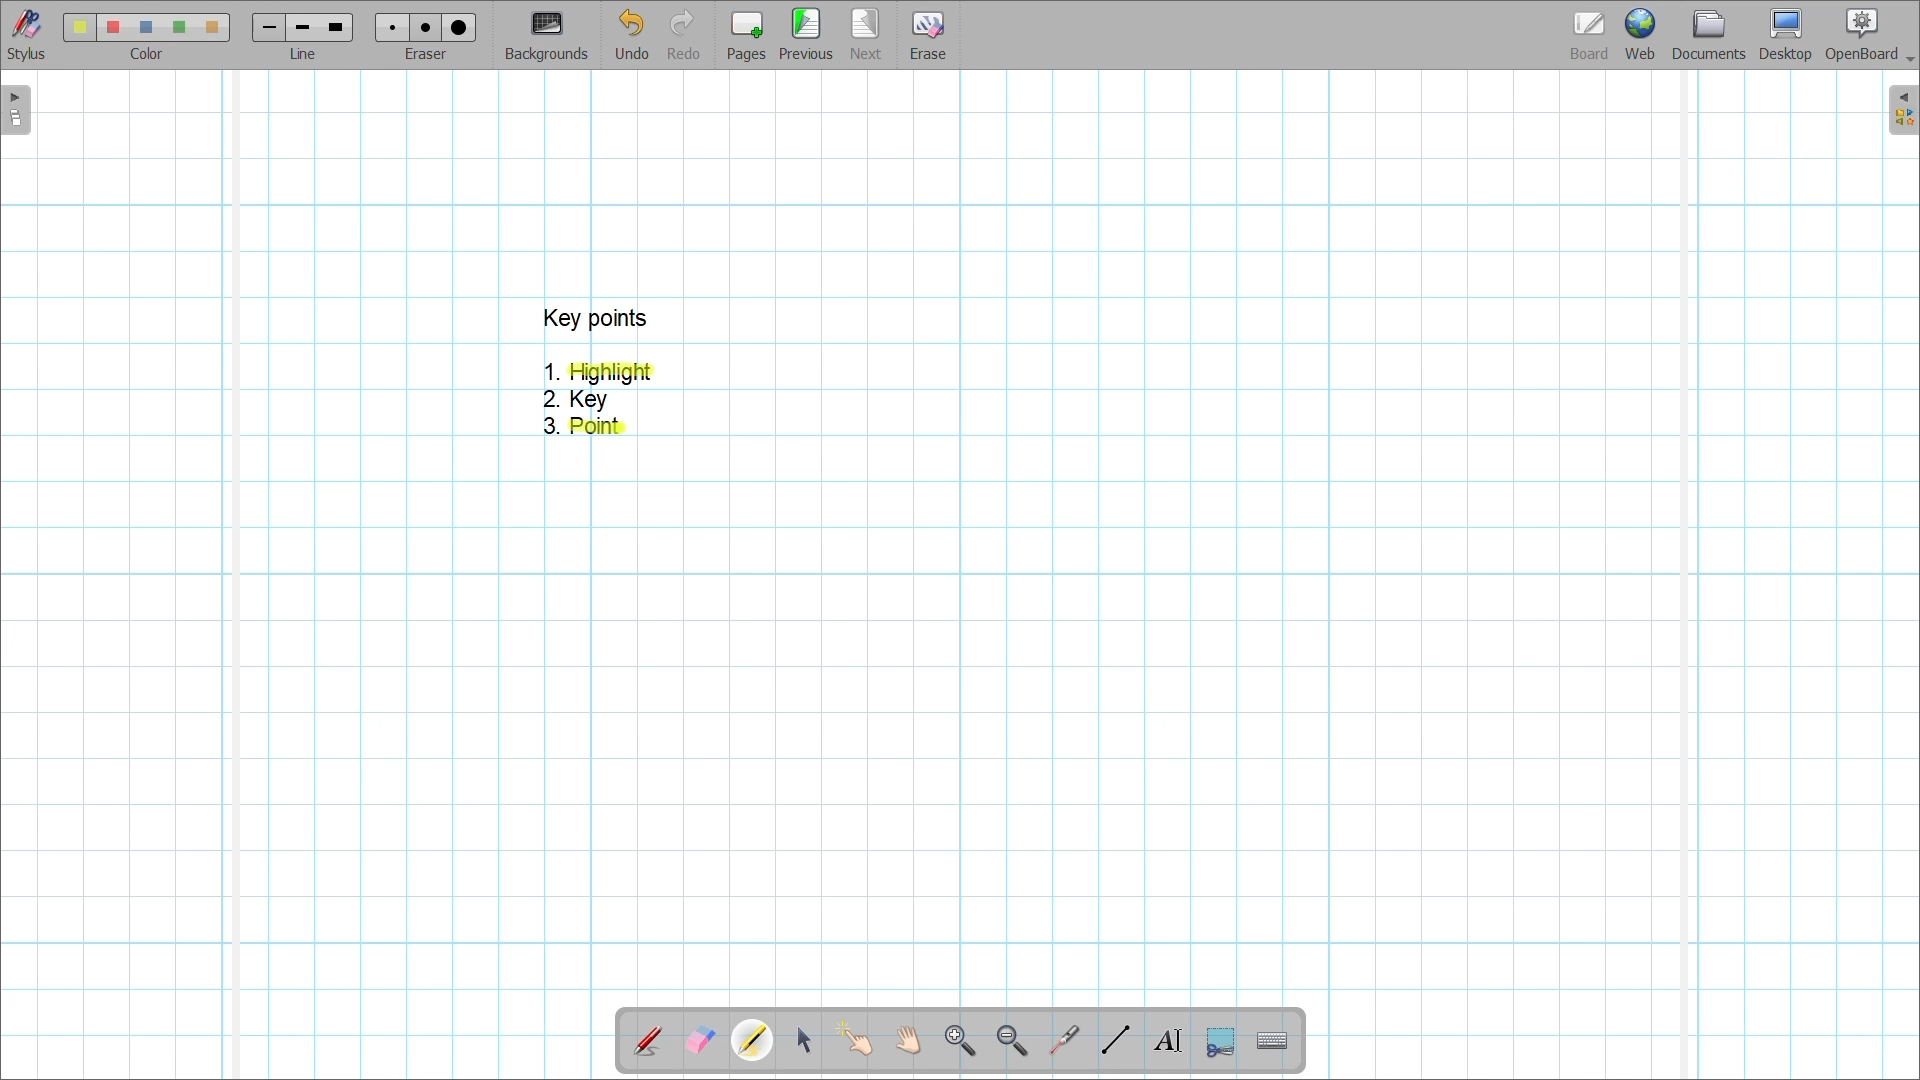  I want to click on Right sidebar, so click(1903, 110).